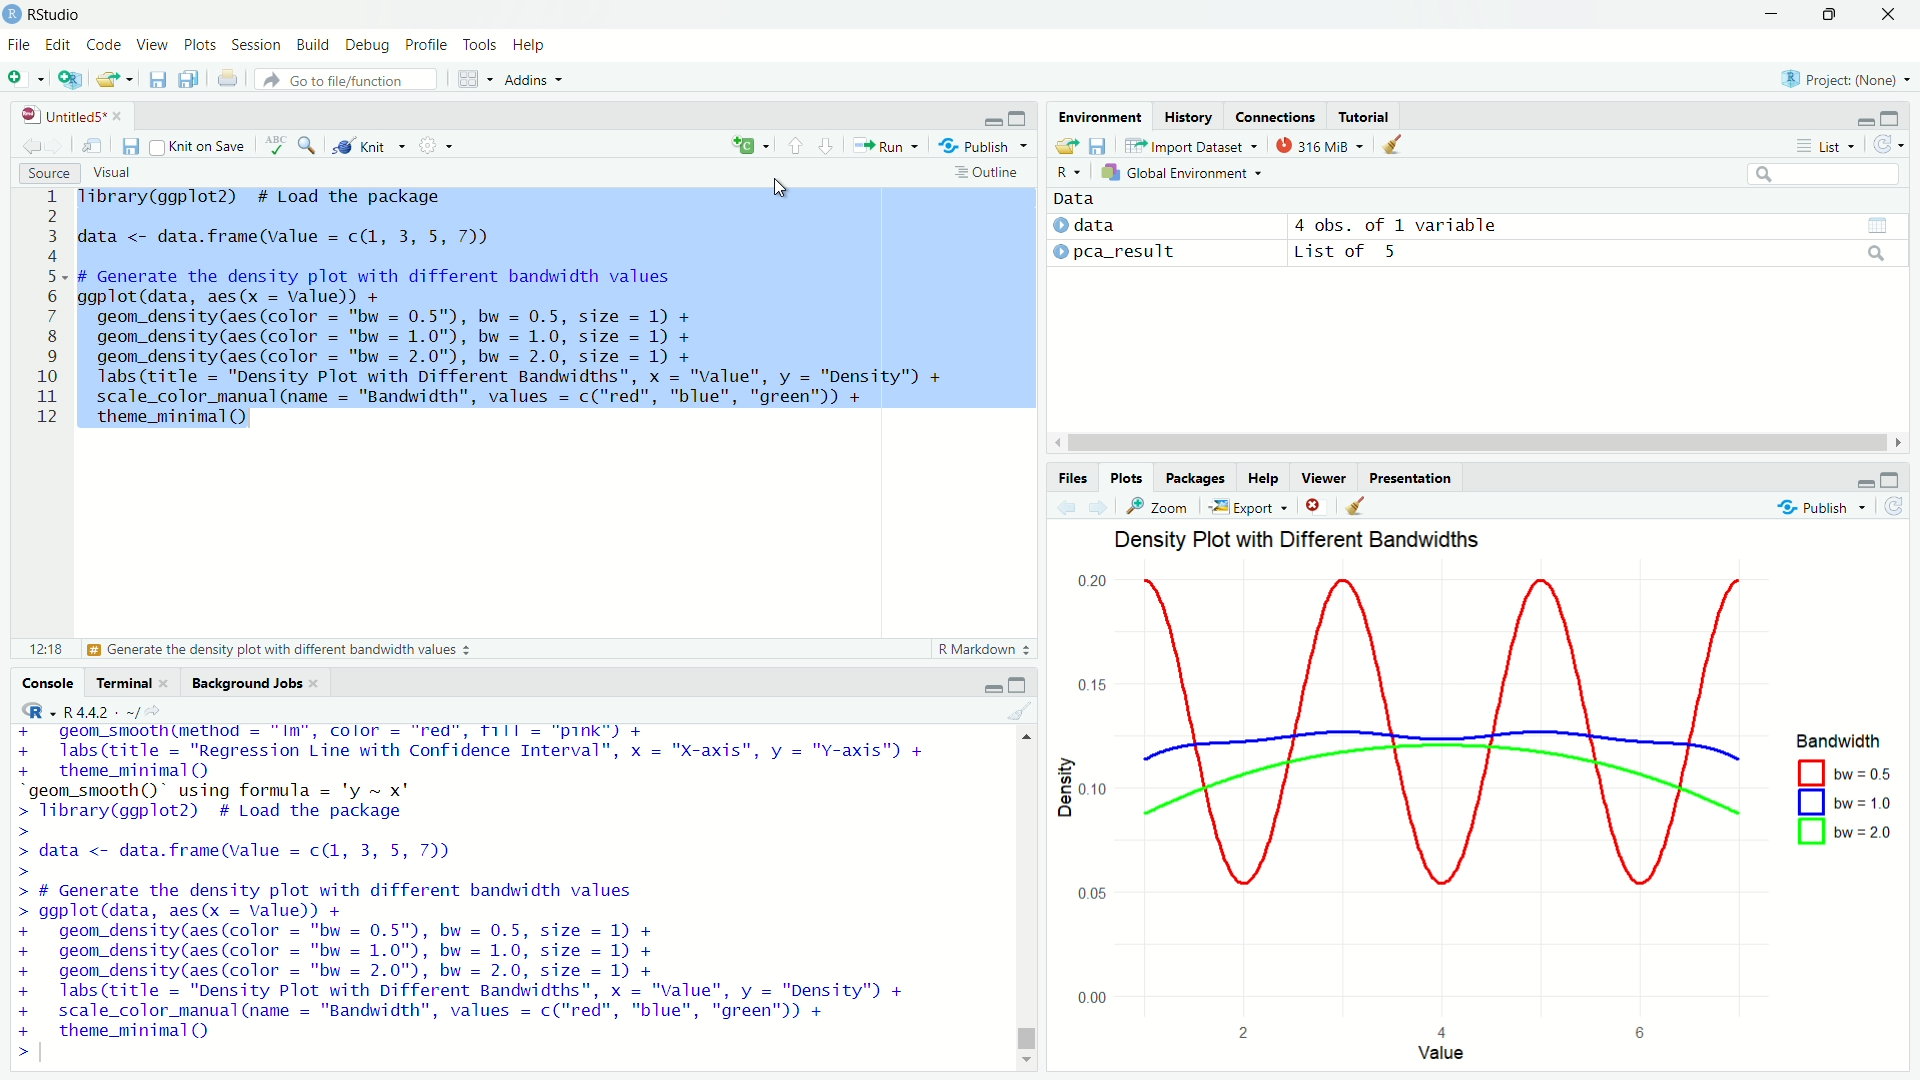 The width and height of the screenshot is (1920, 1080). What do you see at coordinates (1824, 174) in the screenshot?
I see `Search` at bounding box center [1824, 174].